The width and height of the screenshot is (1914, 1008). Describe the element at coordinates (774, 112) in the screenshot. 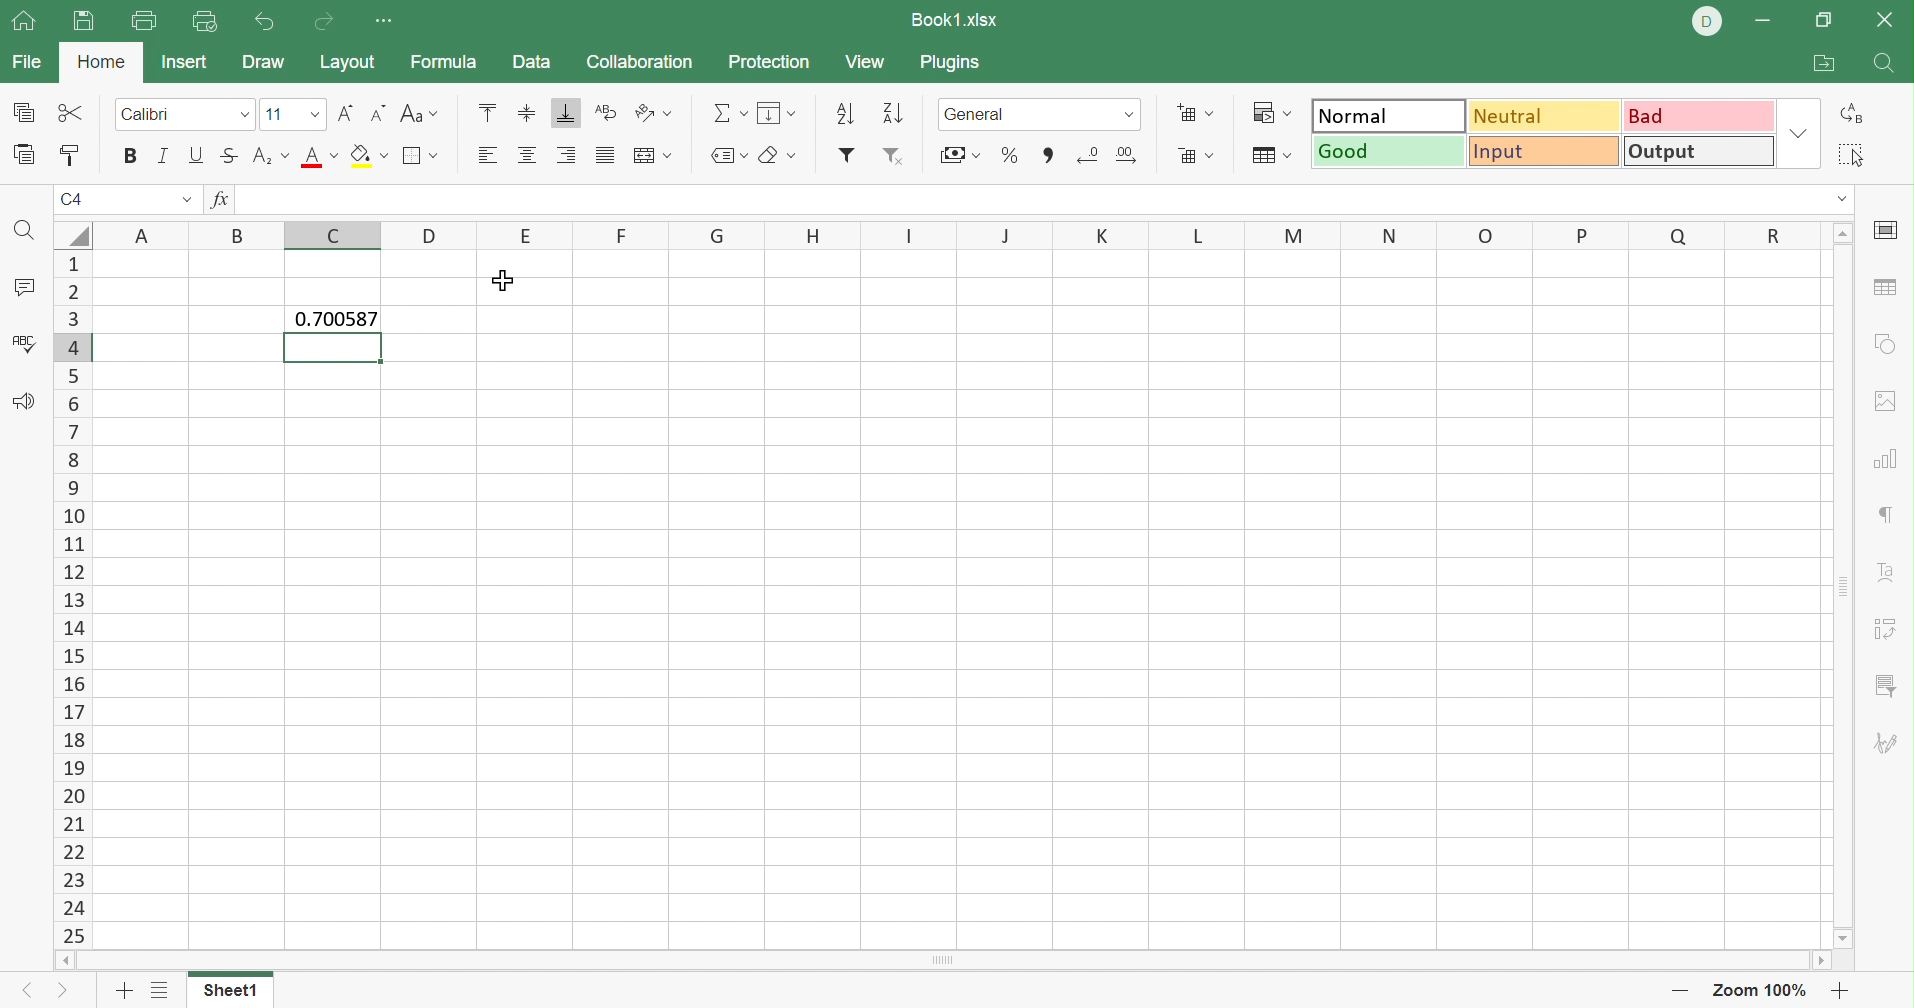

I see `Fill` at that location.